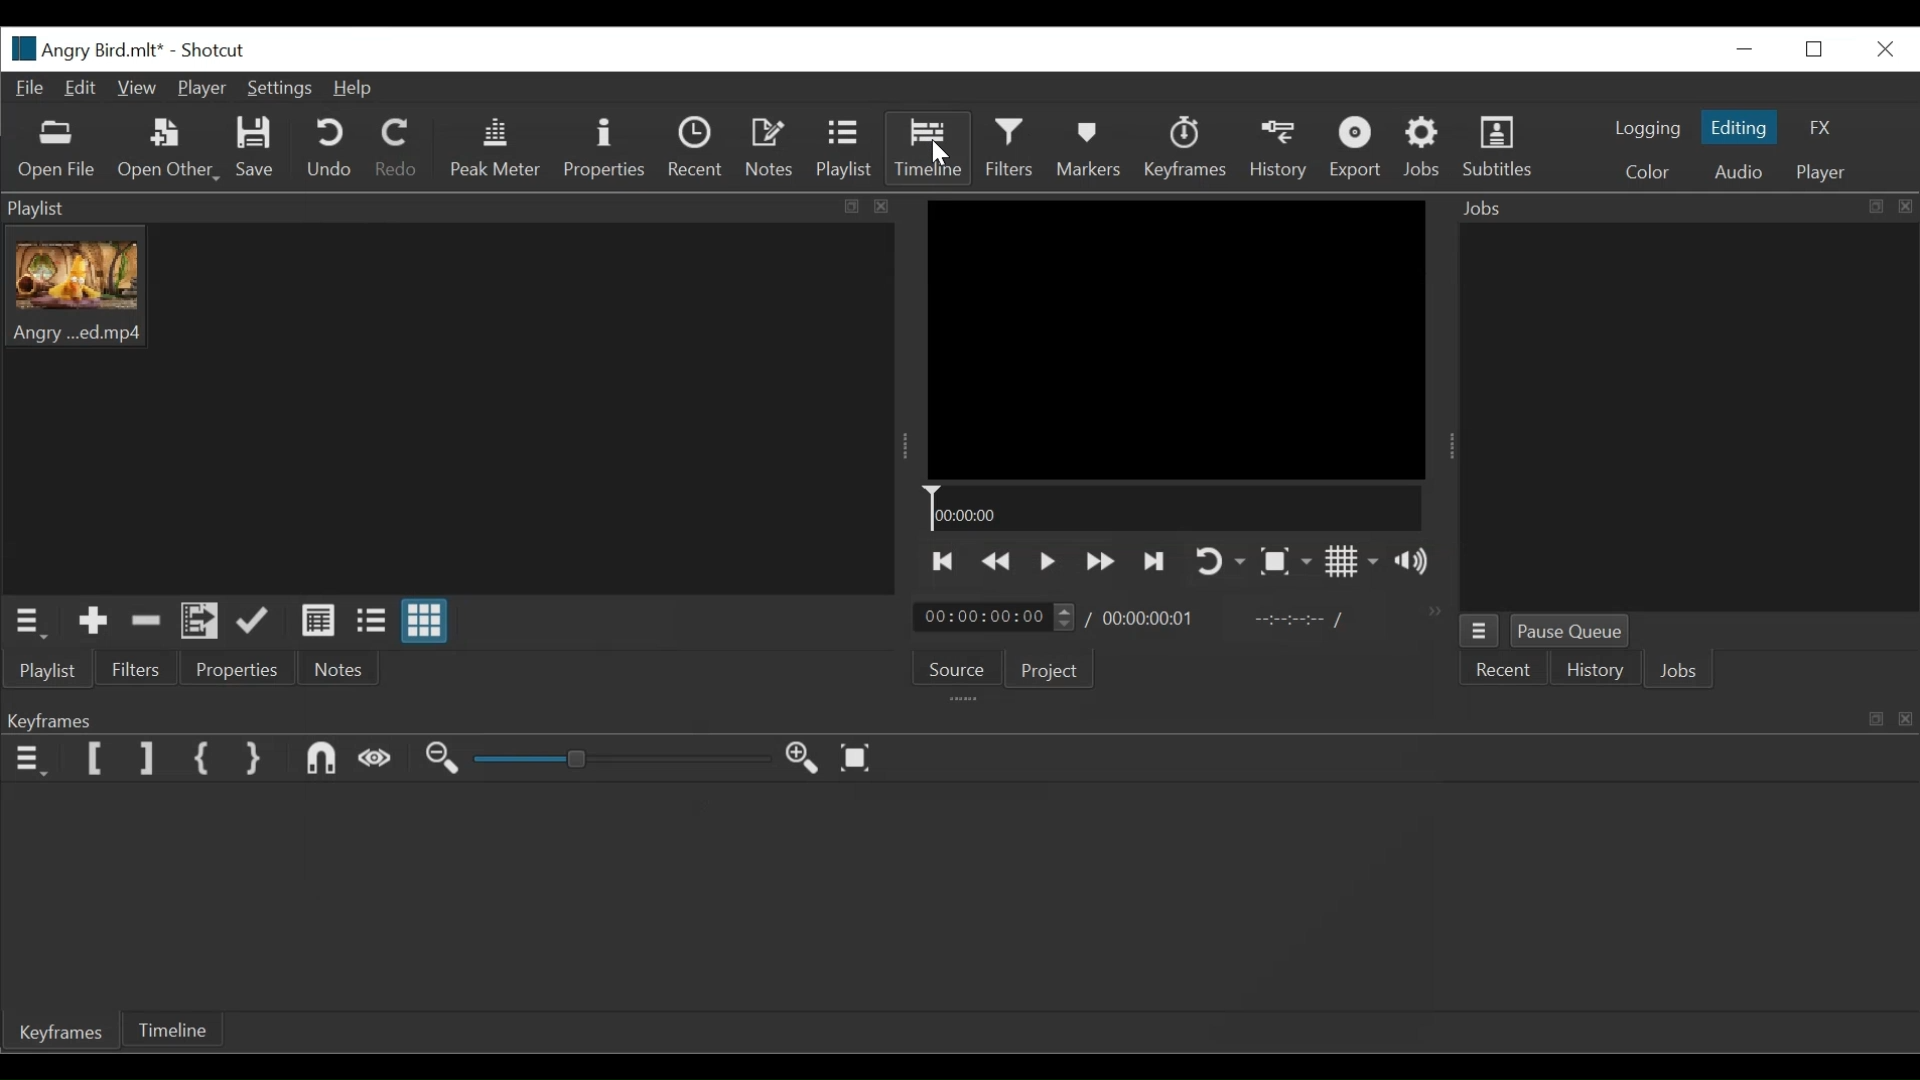  I want to click on Keyframes, so click(1185, 147).